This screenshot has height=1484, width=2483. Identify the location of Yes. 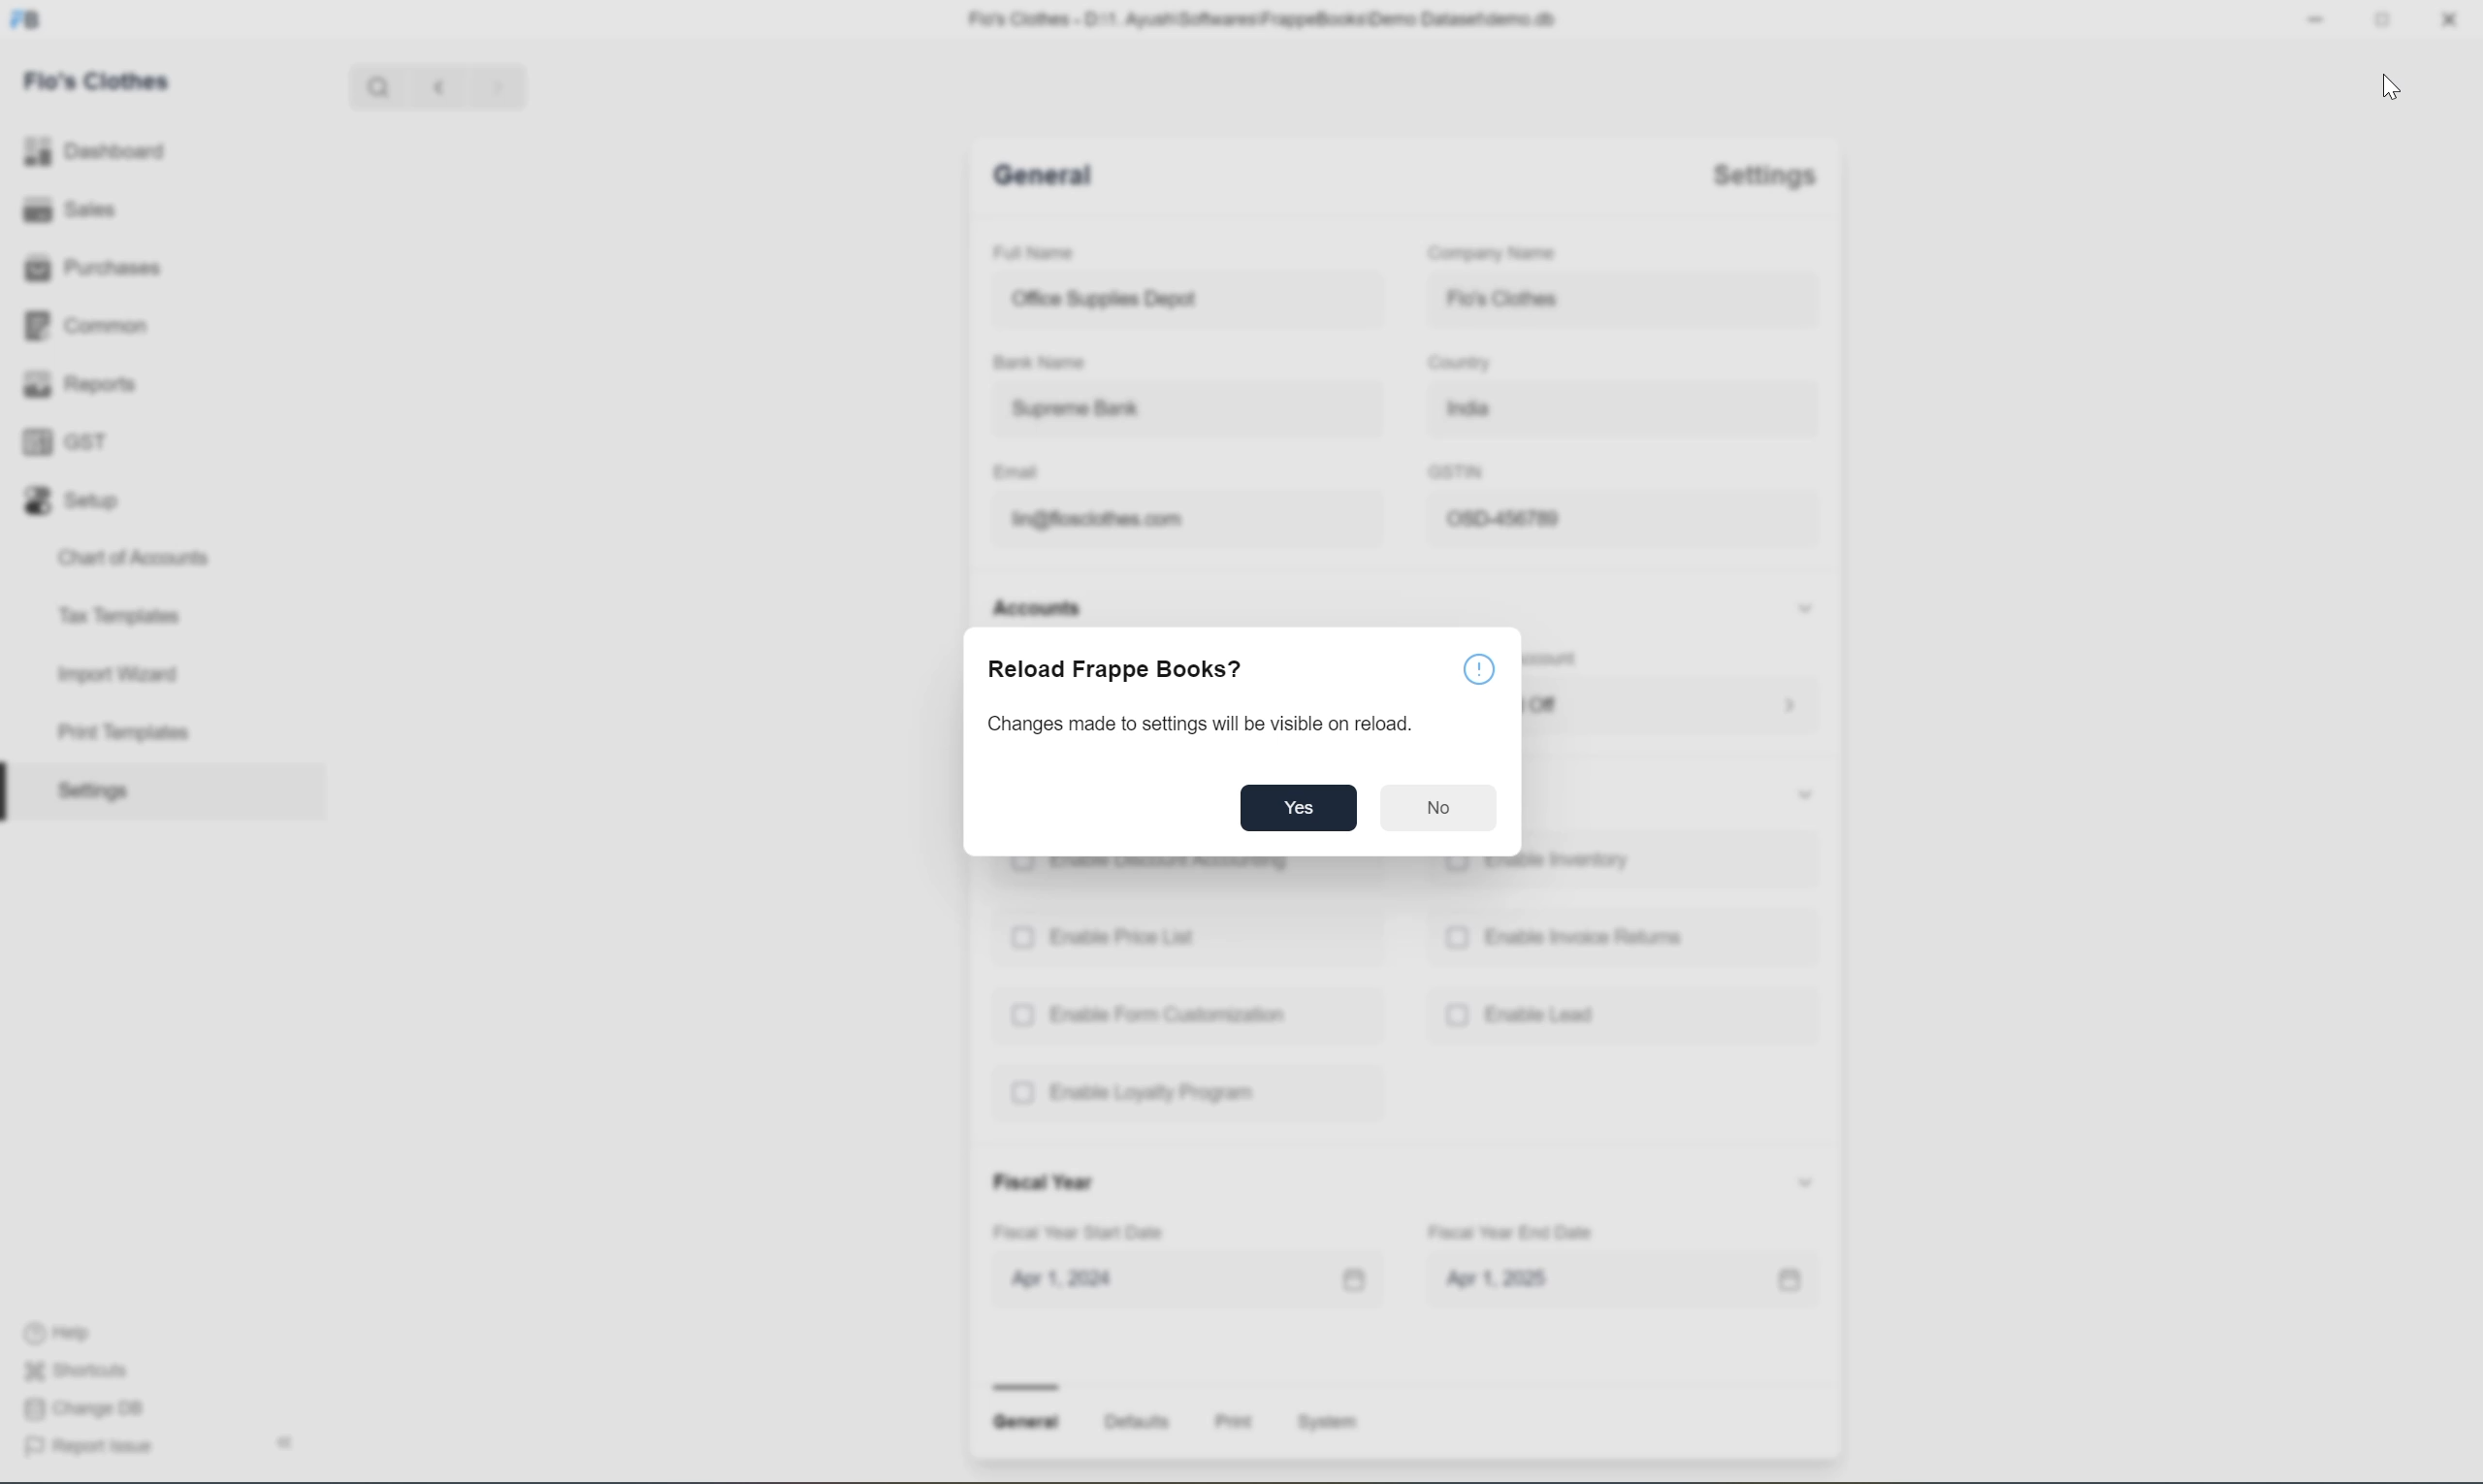
(1295, 806).